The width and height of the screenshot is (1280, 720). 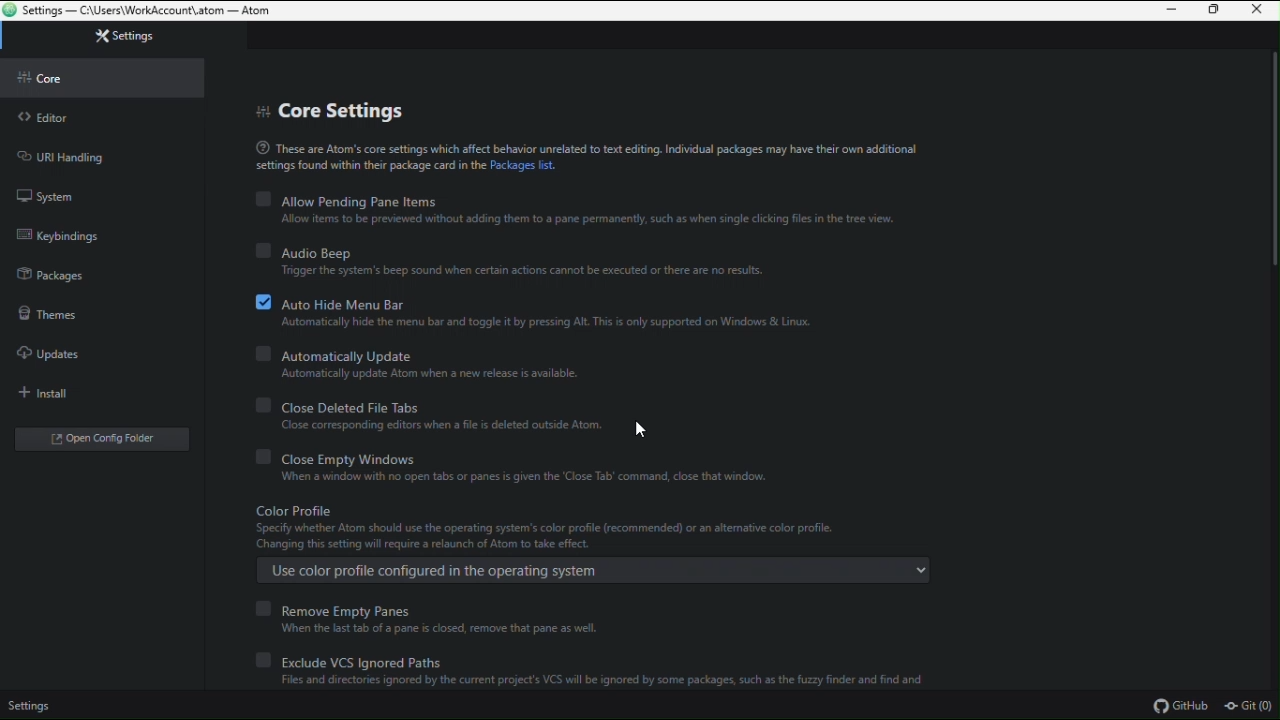 What do you see at coordinates (102, 271) in the screenshot?
I see `packages` at bounding box center [102, 271].